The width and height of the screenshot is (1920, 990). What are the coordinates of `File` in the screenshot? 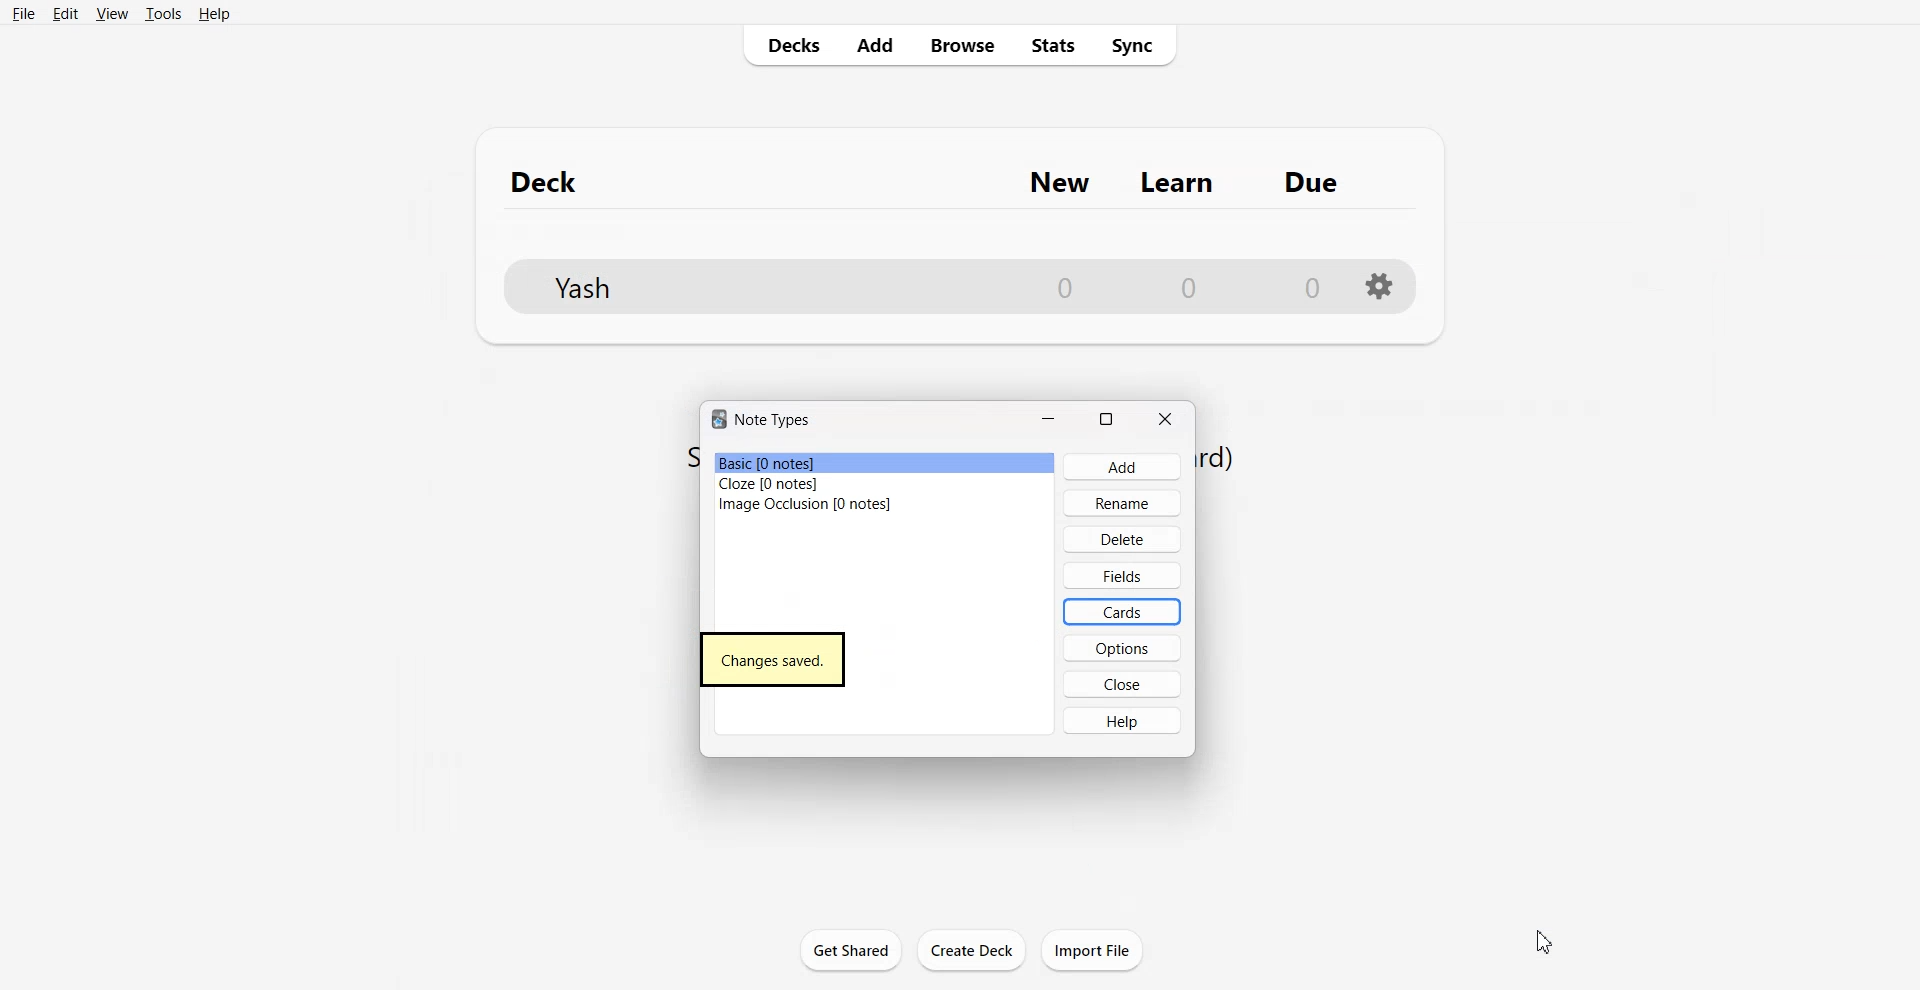 It's located at (23, 13).